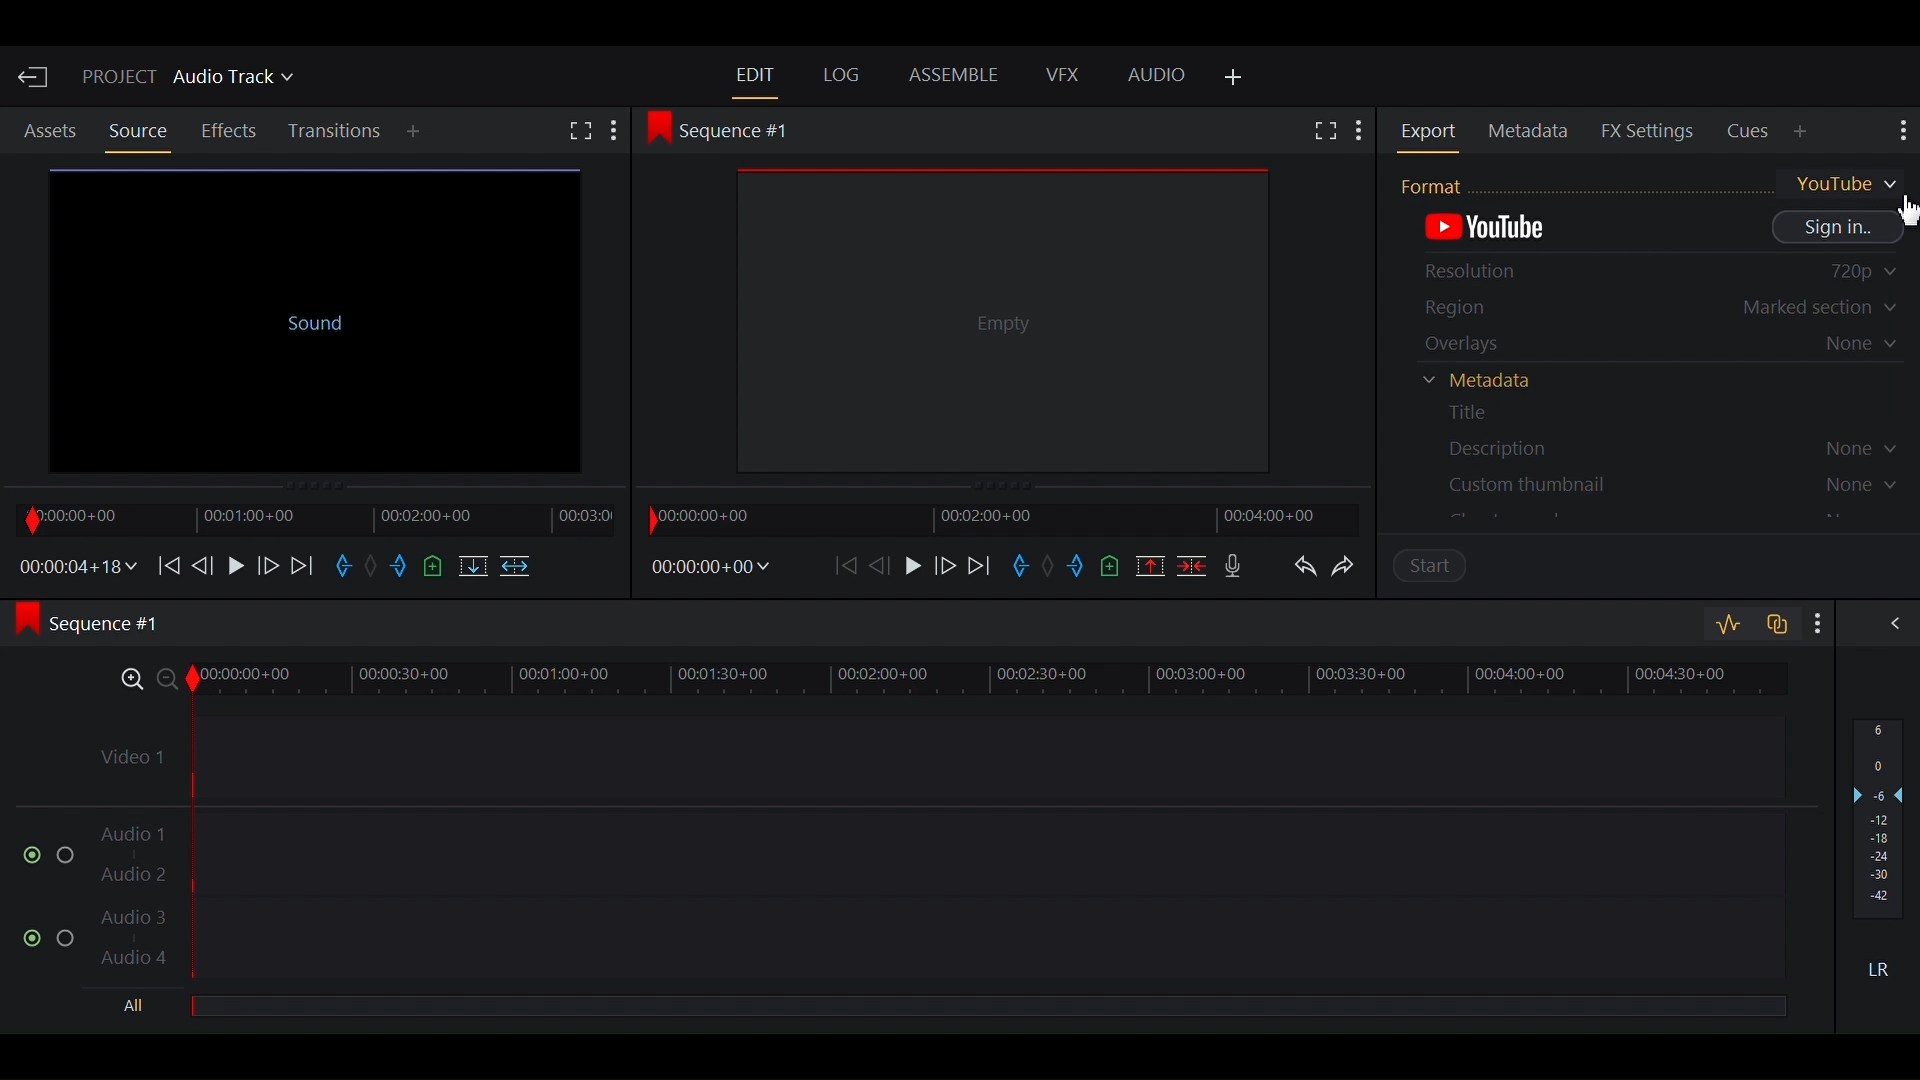 This screenshot has height=1080, width=1920. I want to click on Sequence #1, so click(727, 129).